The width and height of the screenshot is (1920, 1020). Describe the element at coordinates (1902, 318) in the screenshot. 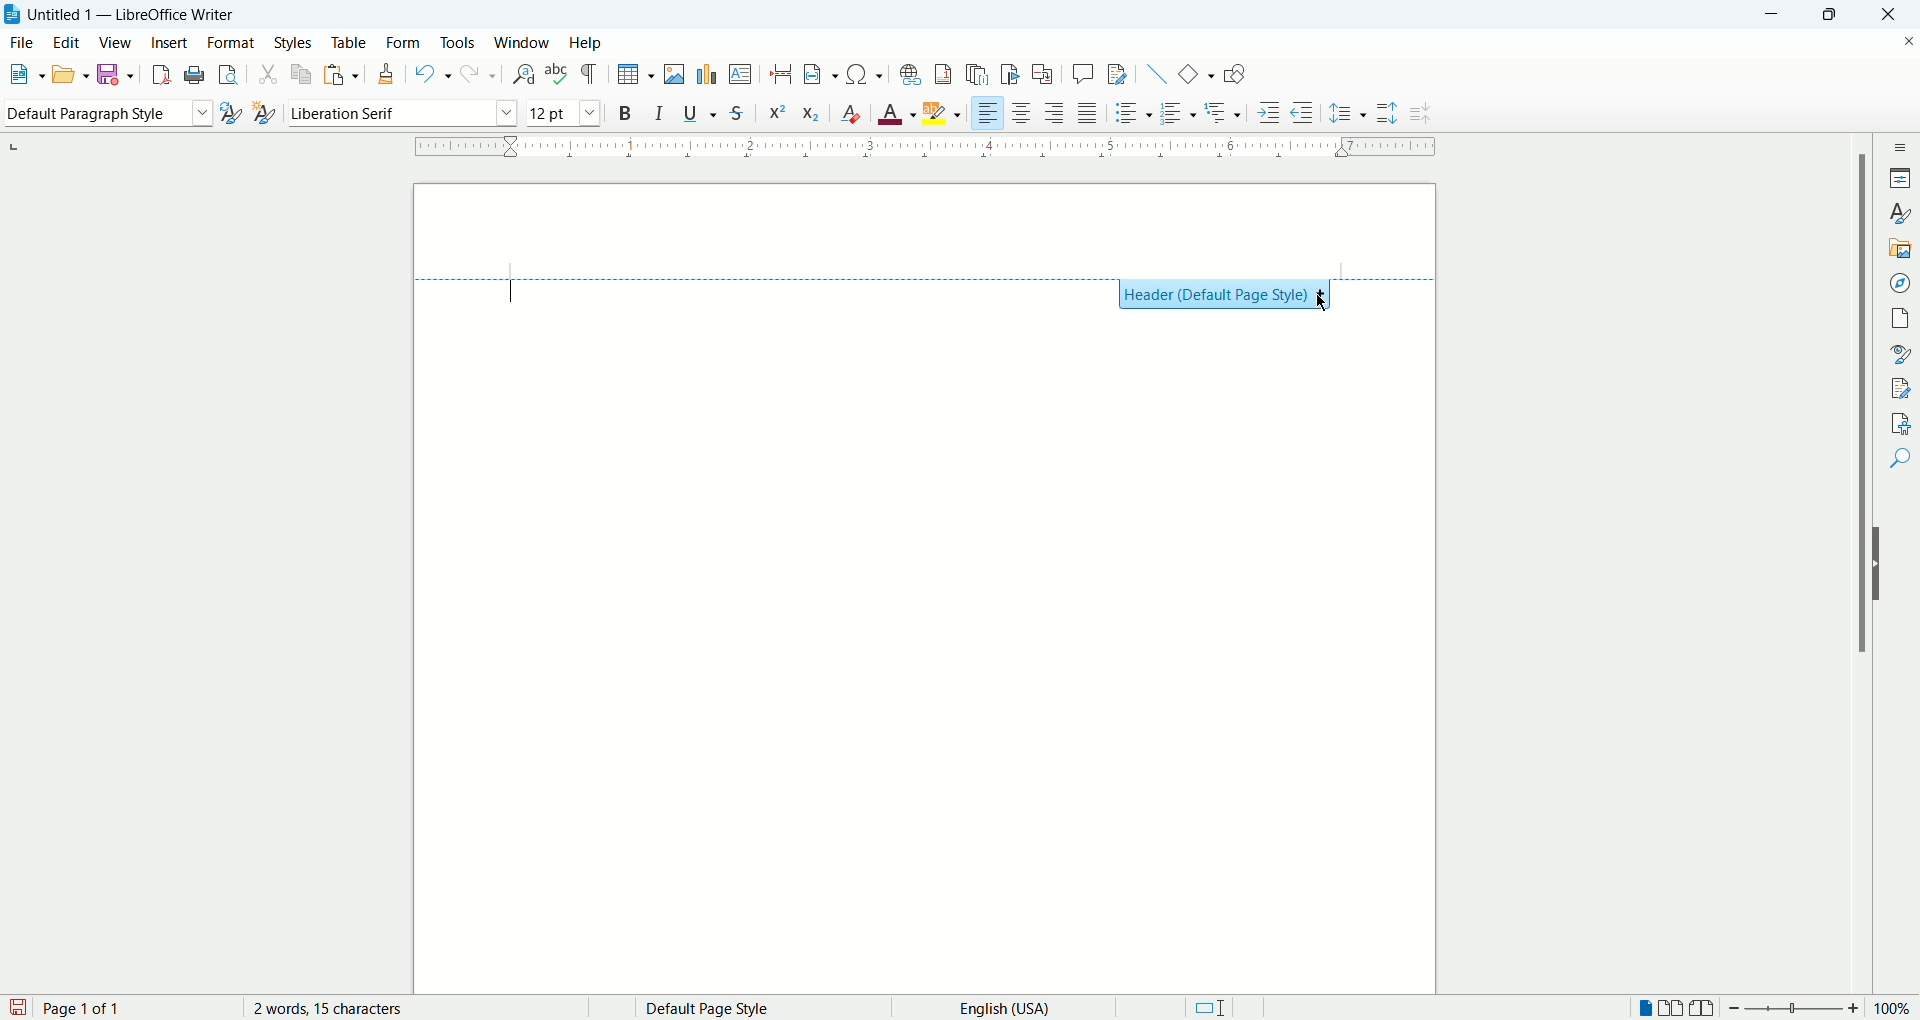

I see `pages` at that location.